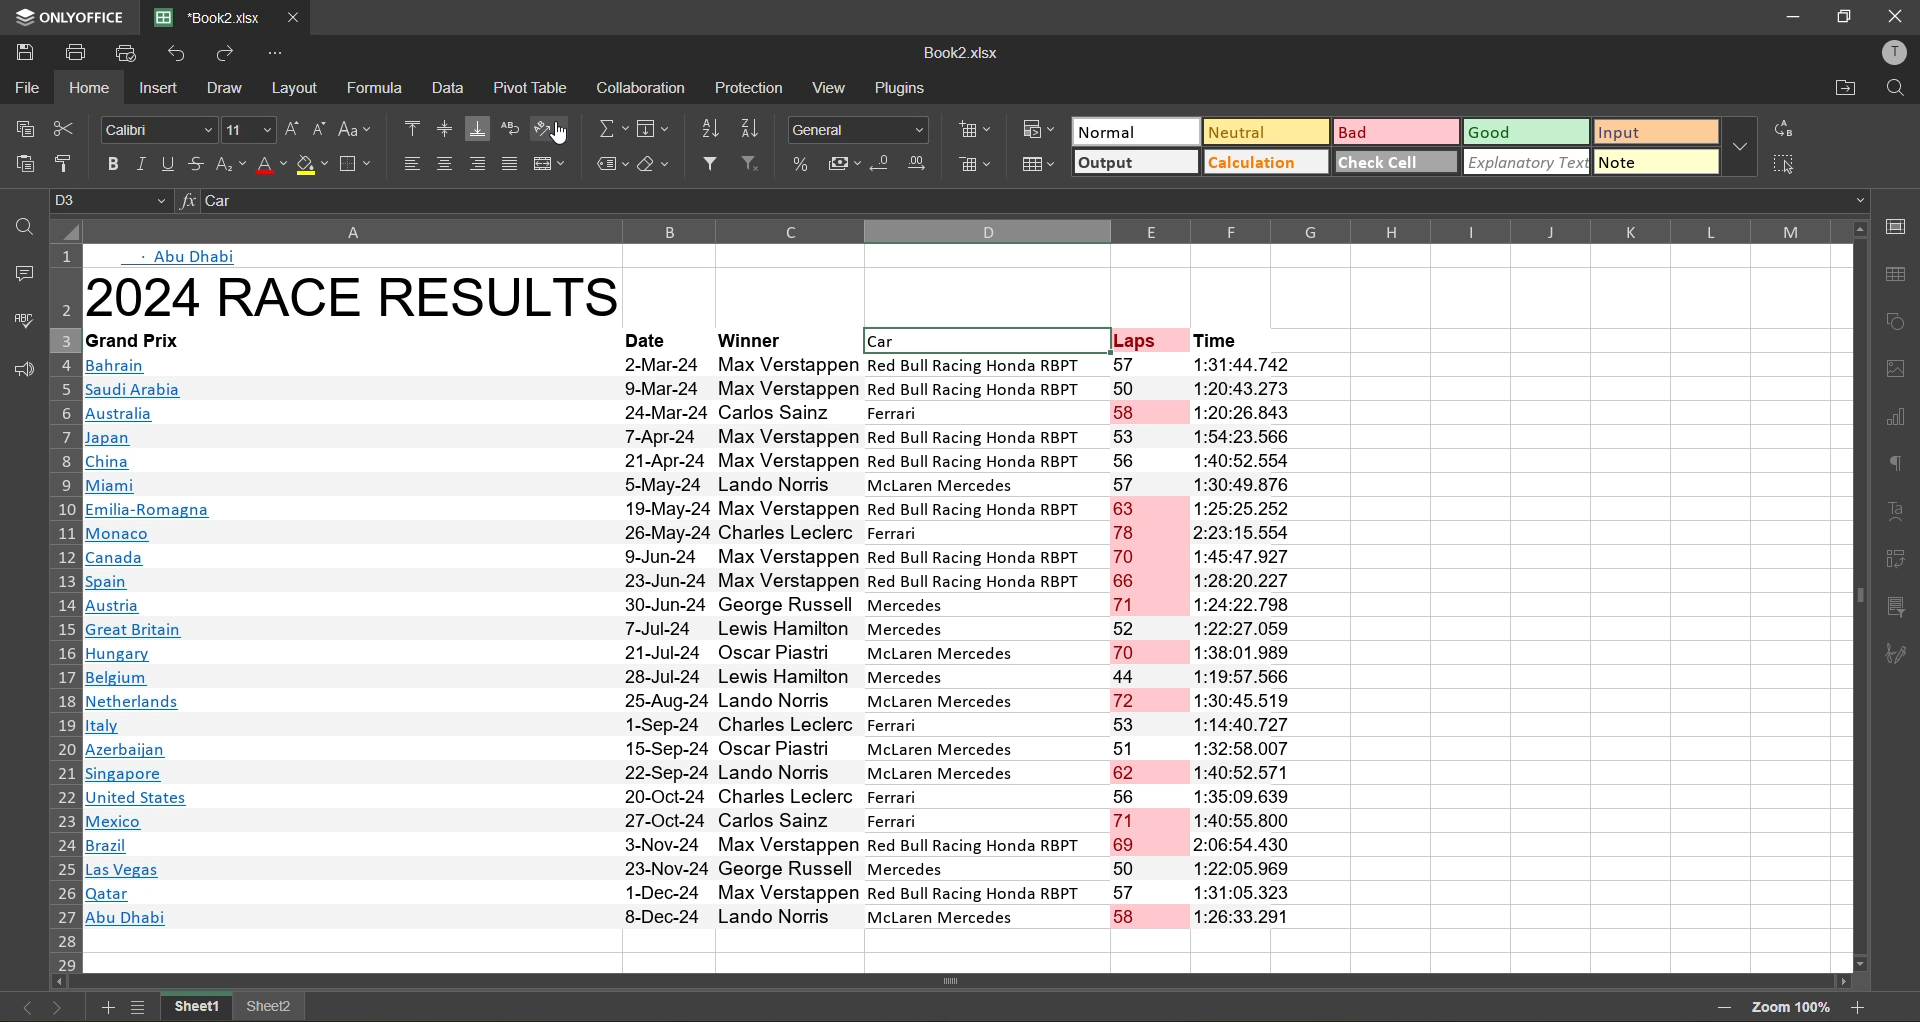  What do you see at coordinates (23, 369) in the screenshot?
I see `feedback` at bounding box center [23, 369].